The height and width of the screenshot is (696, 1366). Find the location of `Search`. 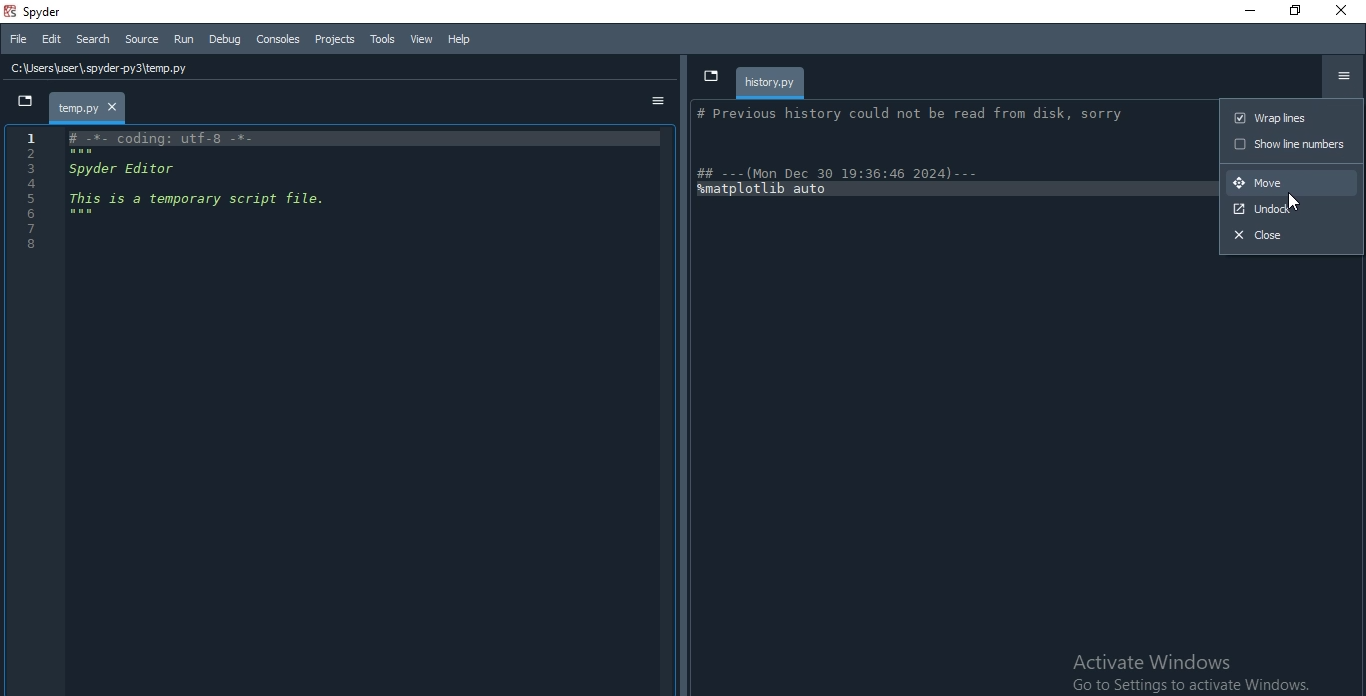

Search is located at coordinates (95, 39).